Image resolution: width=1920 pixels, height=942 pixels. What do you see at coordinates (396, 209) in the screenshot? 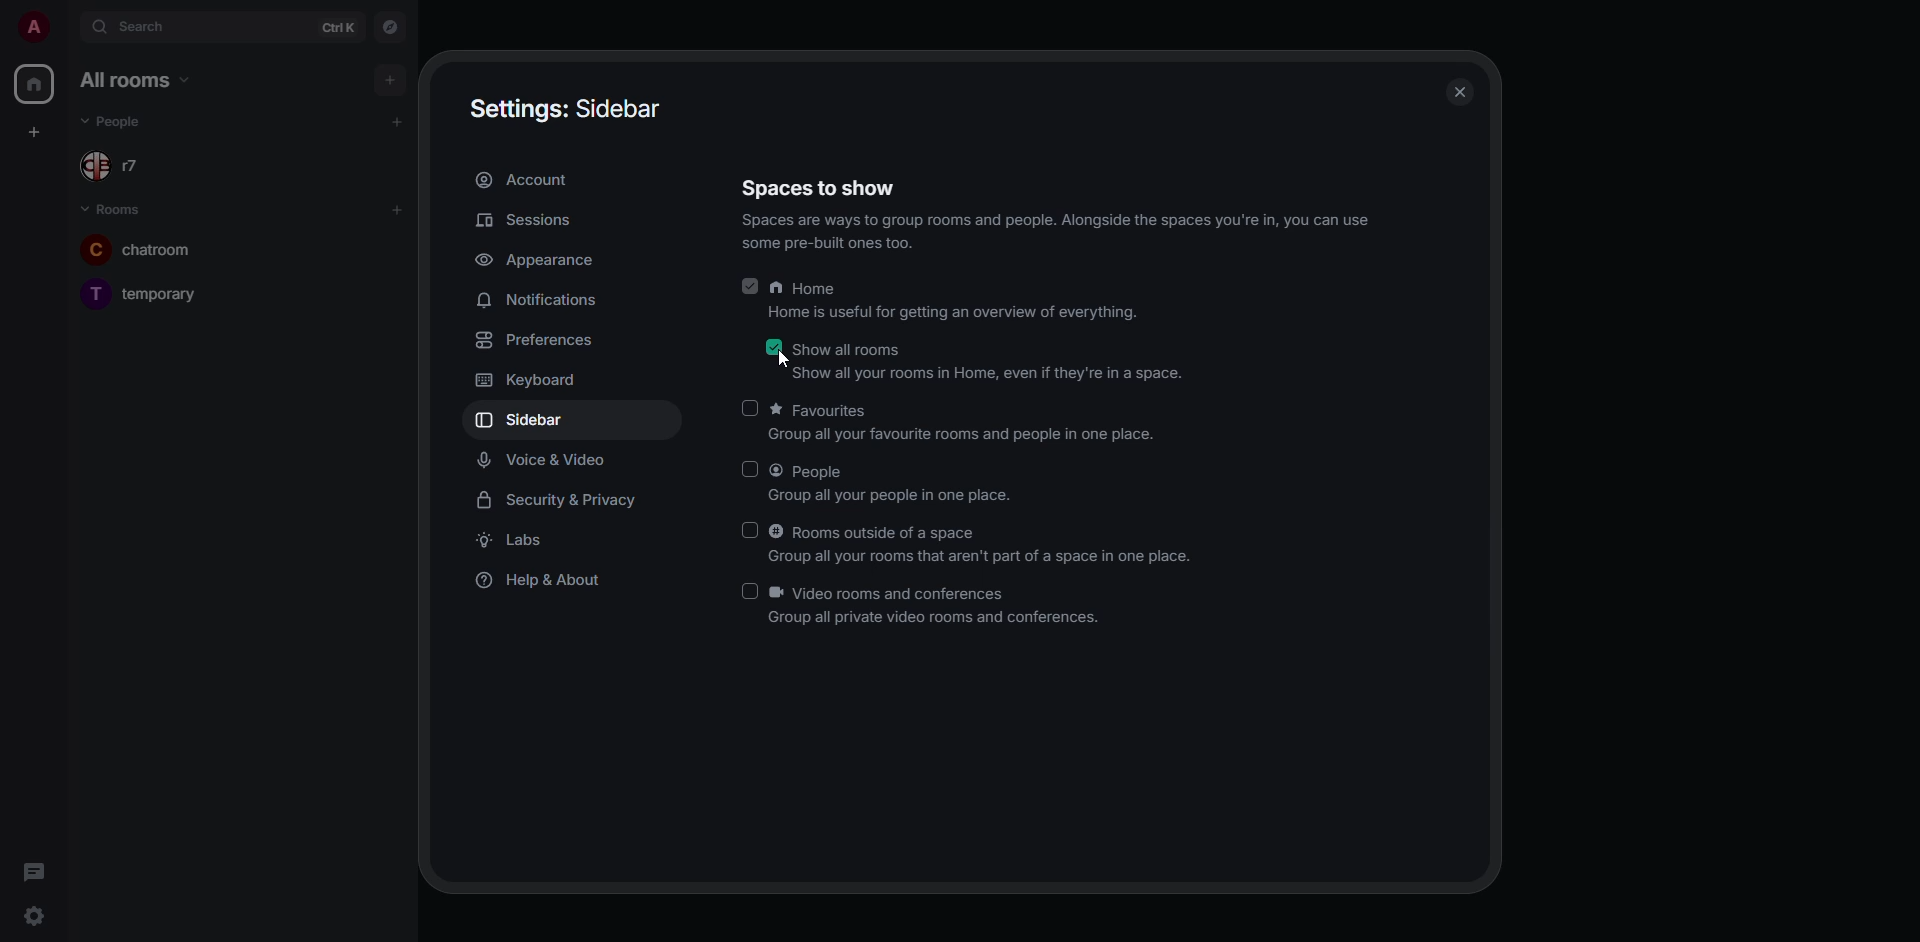
I see `add` at bounding box center [396, 209].